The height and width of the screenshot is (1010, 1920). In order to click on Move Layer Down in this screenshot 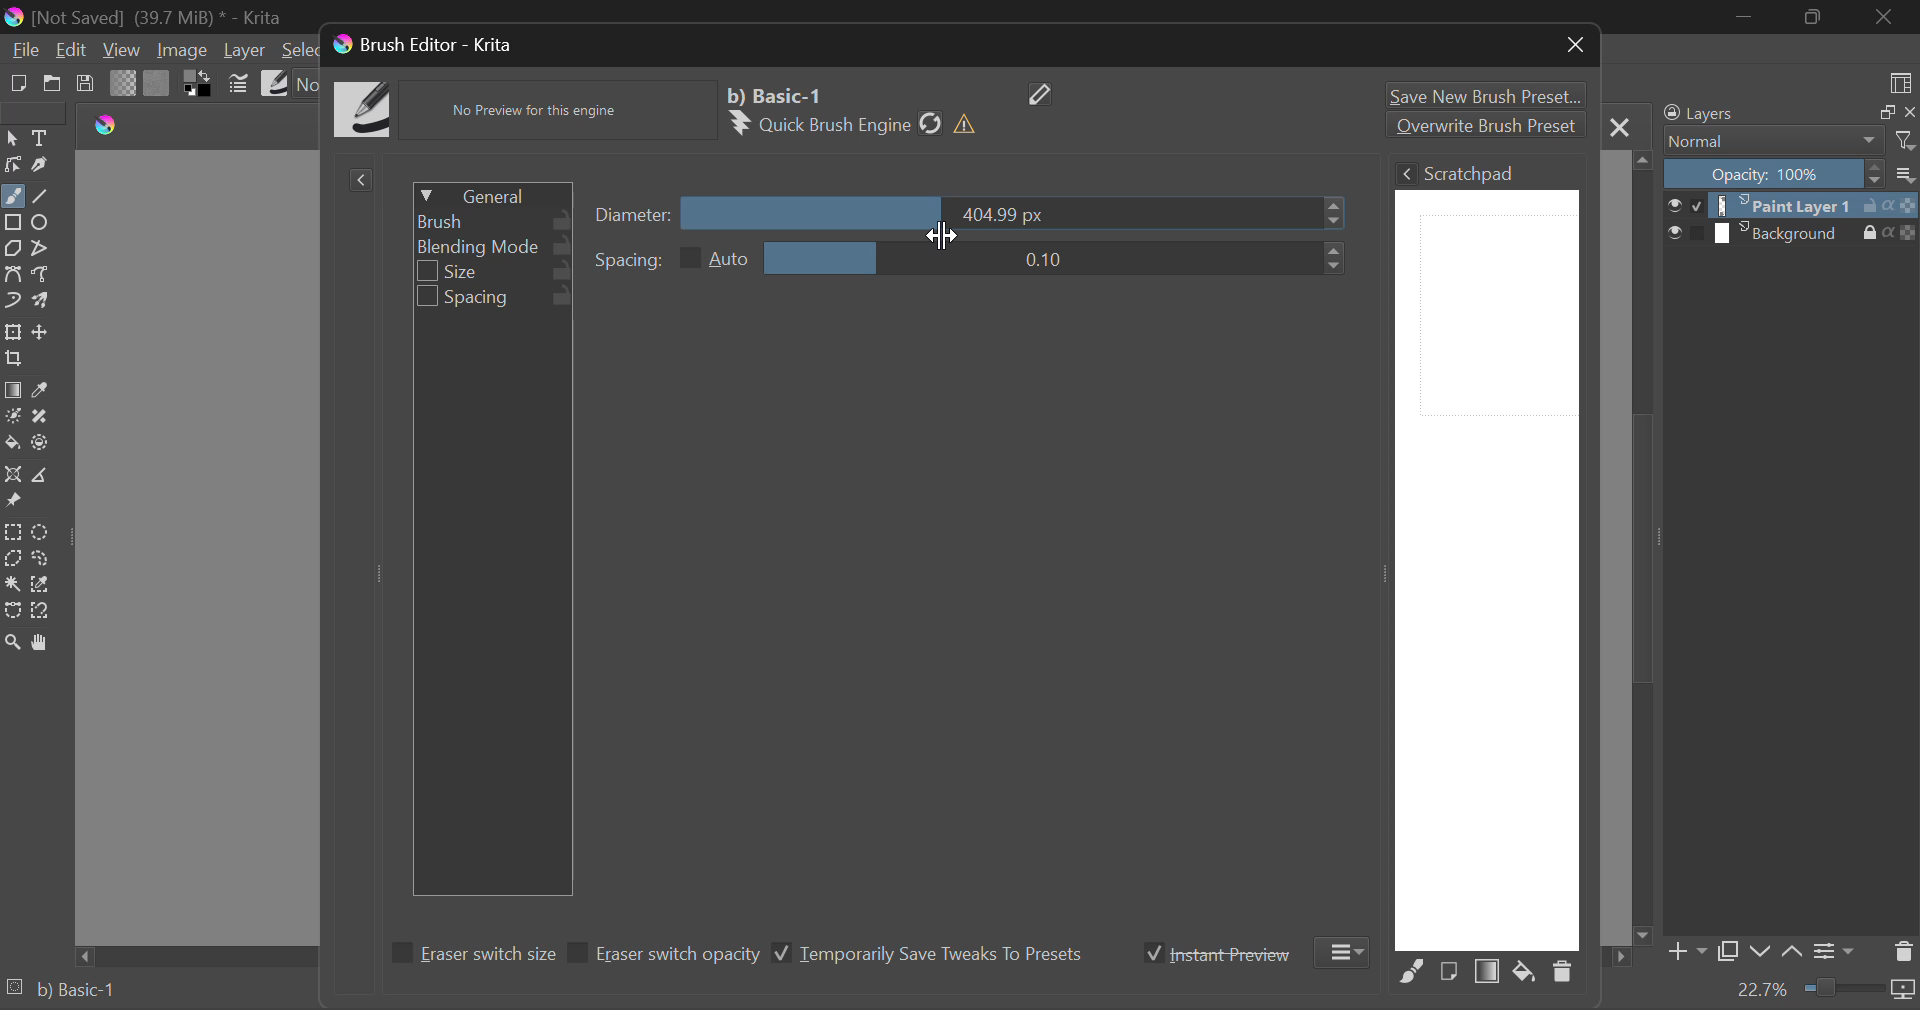, I will do `click(1762, 952)`.